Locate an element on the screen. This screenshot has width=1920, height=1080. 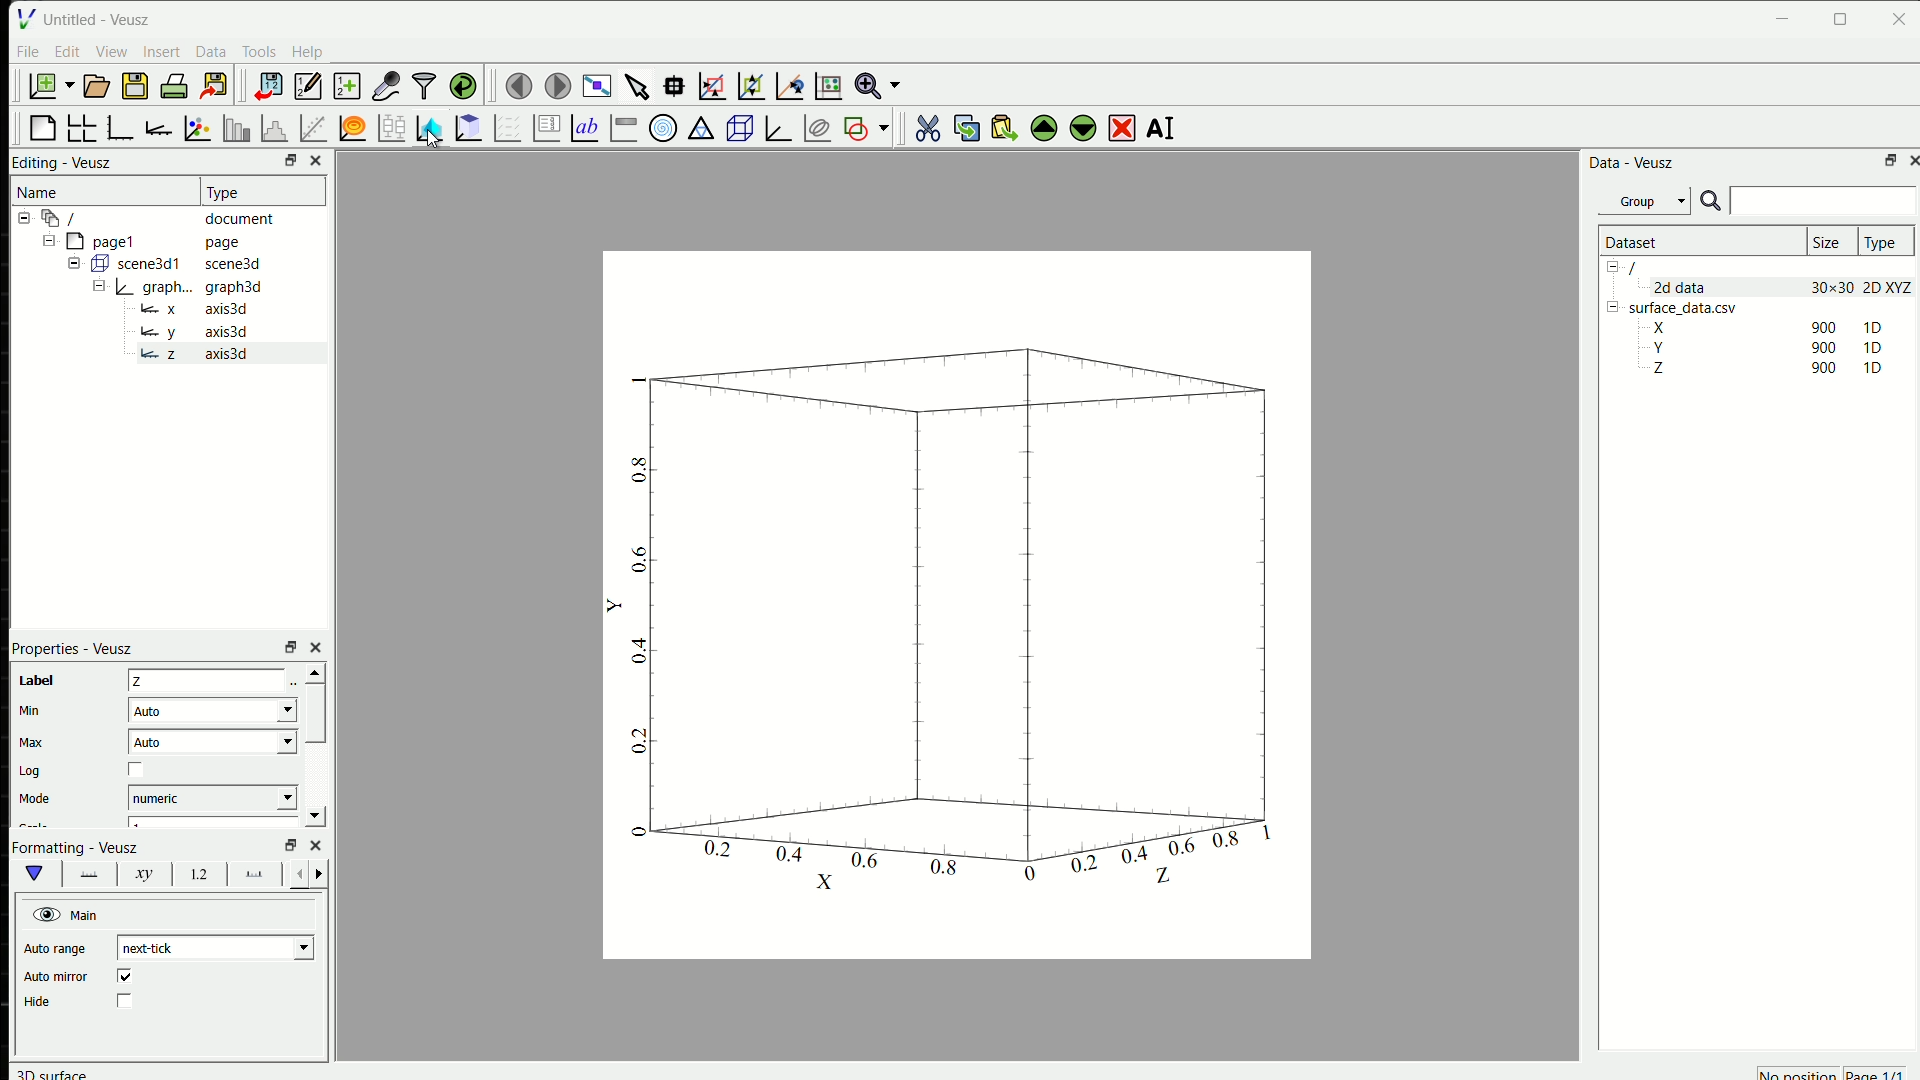
View is located at coordinates (113, 51).